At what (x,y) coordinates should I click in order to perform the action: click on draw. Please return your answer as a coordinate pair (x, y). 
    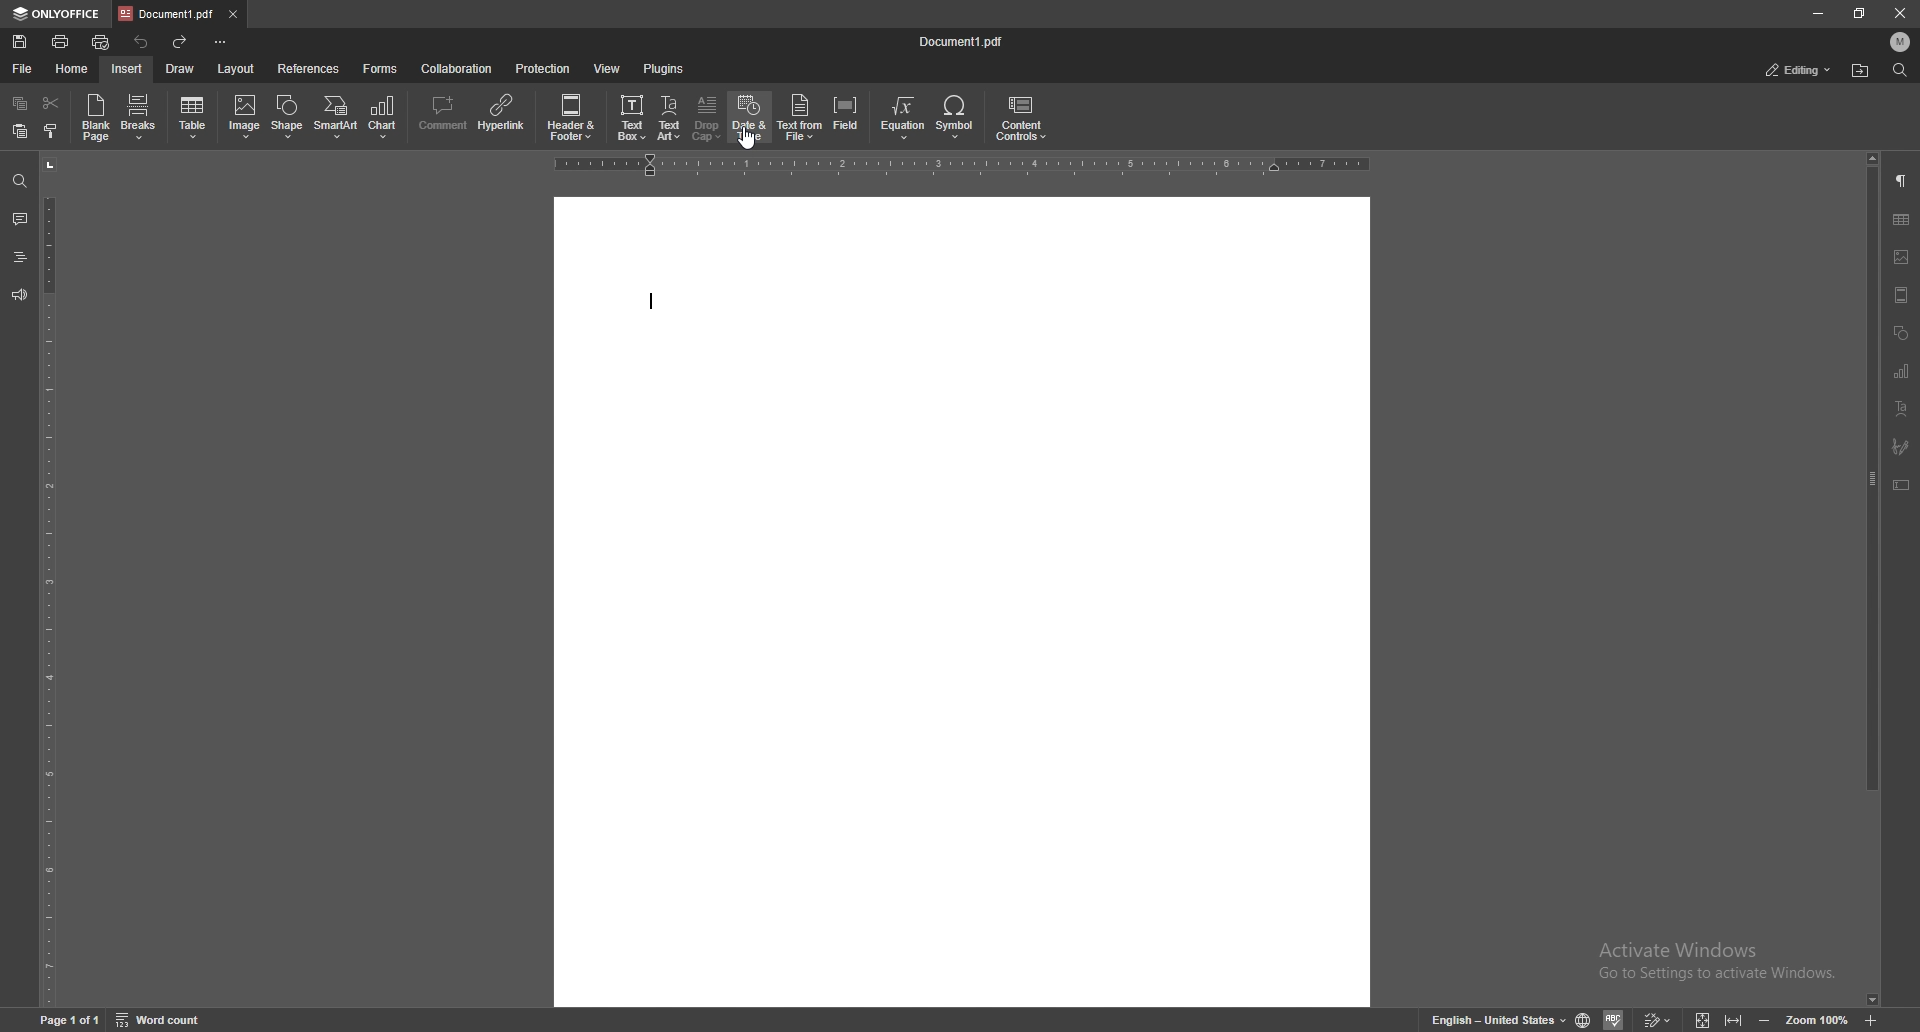
    Looking at the image, I should click on (181, 69).